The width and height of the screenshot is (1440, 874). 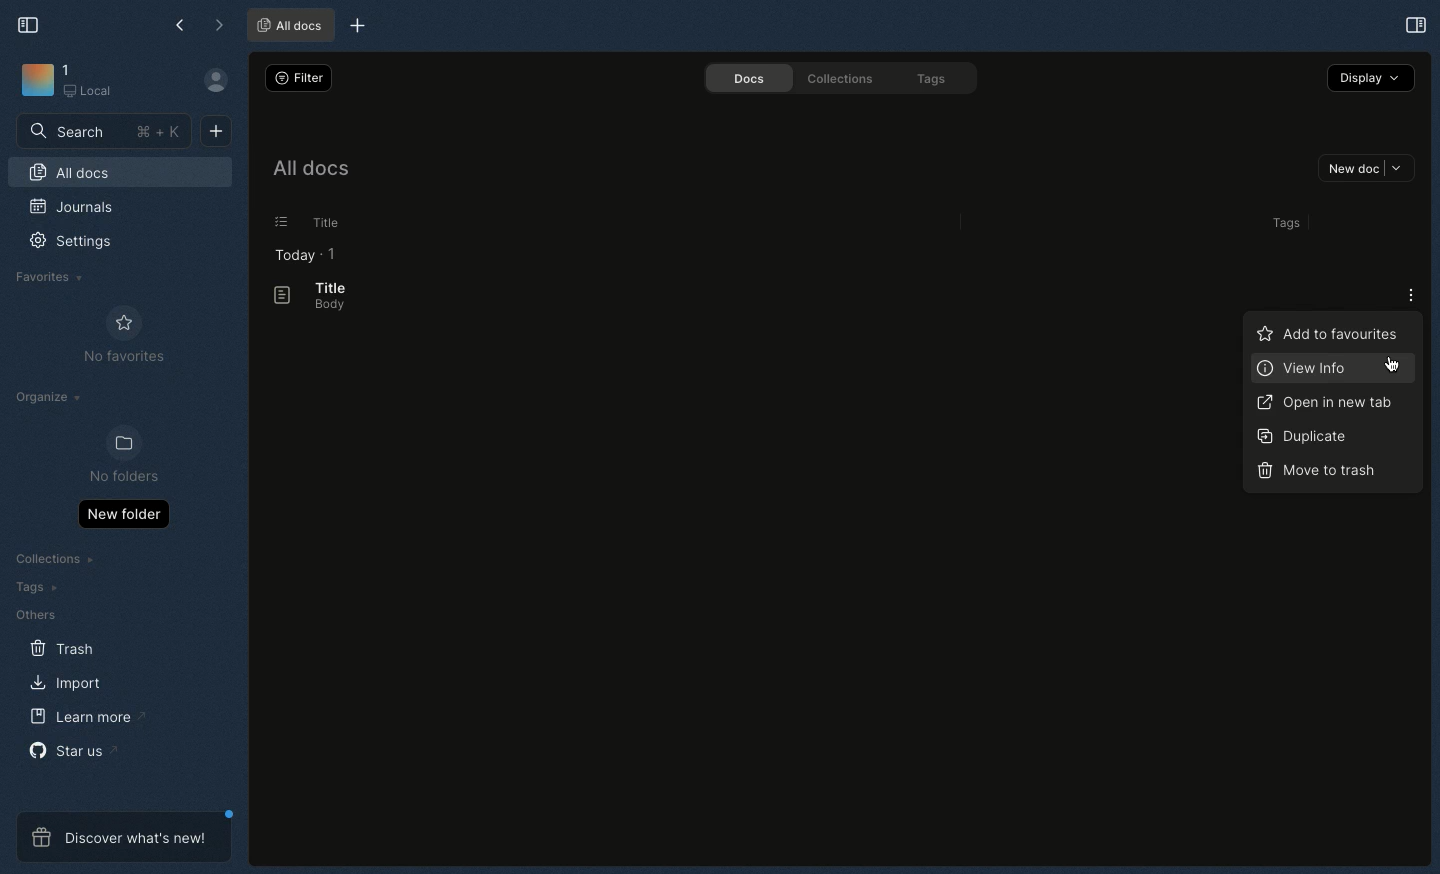 What do you see at coordinates (1318, 468) in the screenshot?
I see `Move to trash` at bounding box center [1318, 468].